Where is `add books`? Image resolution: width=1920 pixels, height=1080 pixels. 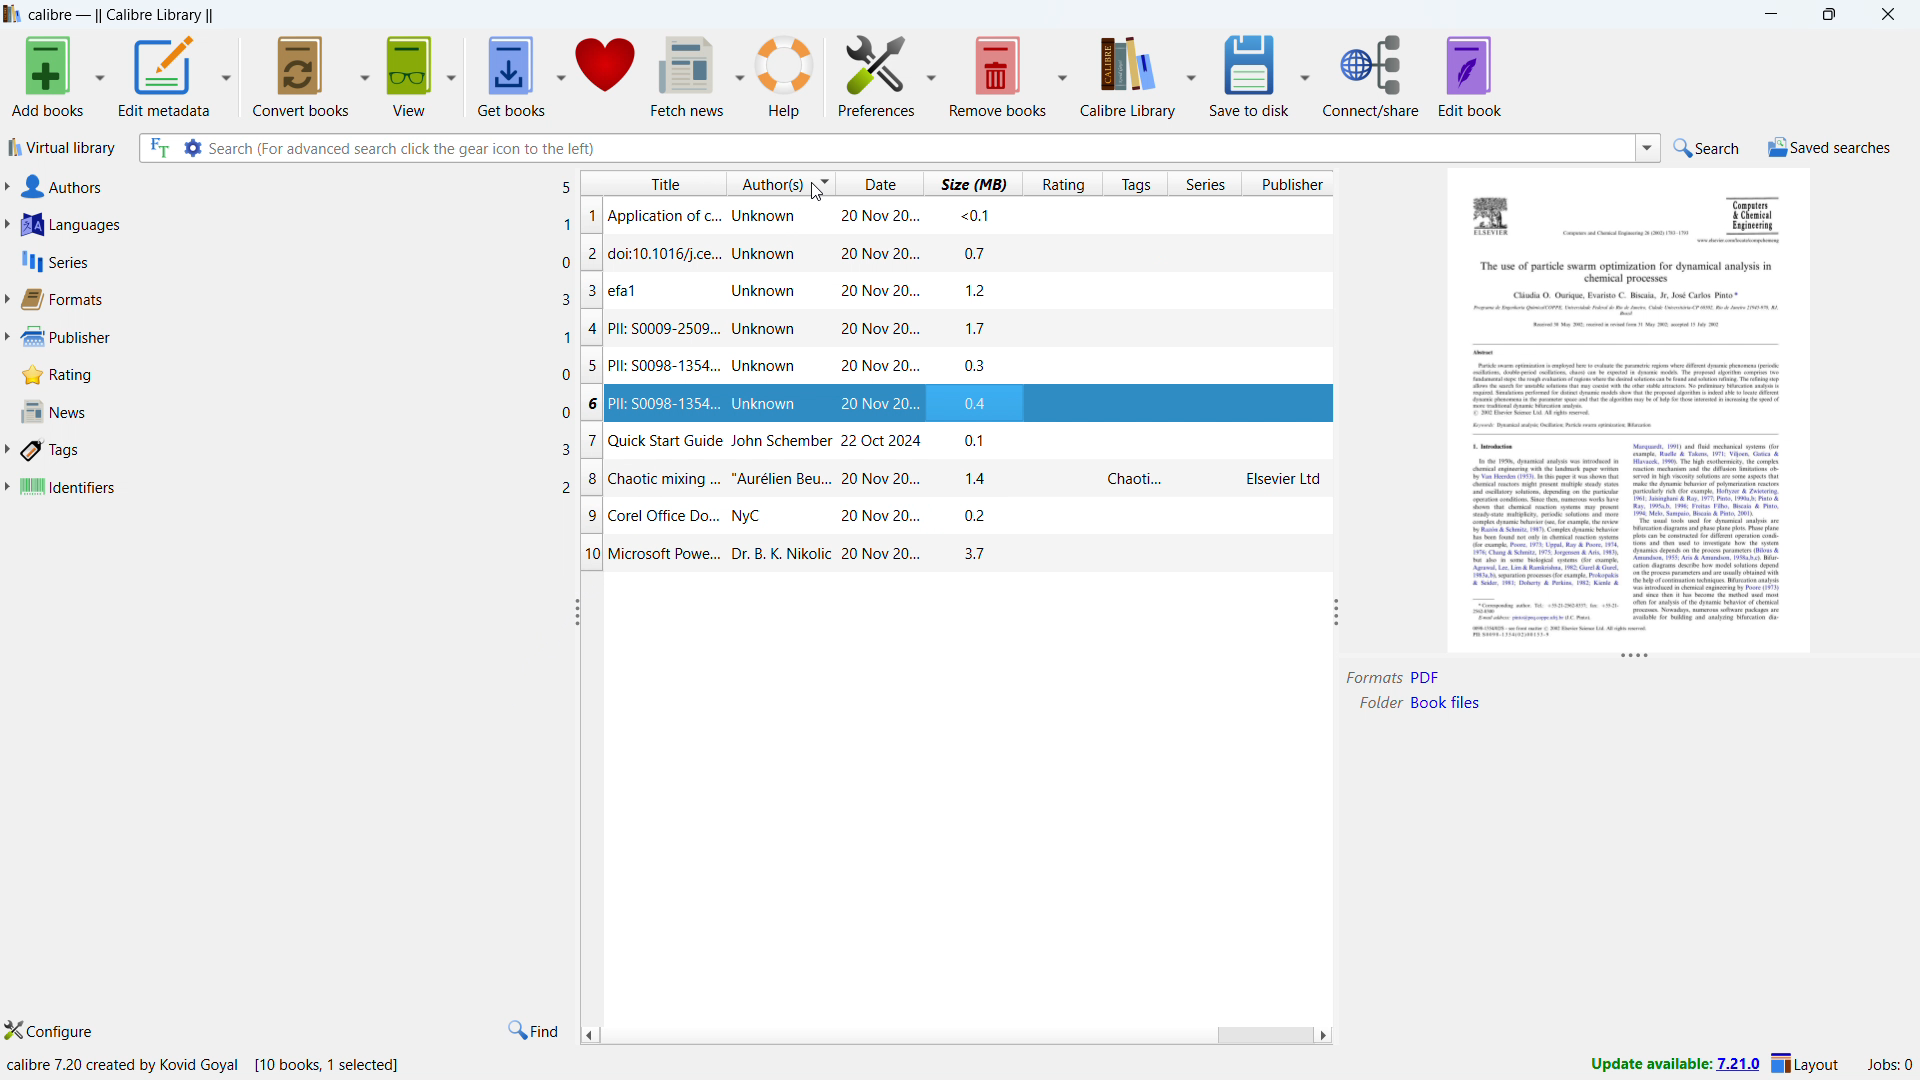
add books is located at coordinates (46, 75).